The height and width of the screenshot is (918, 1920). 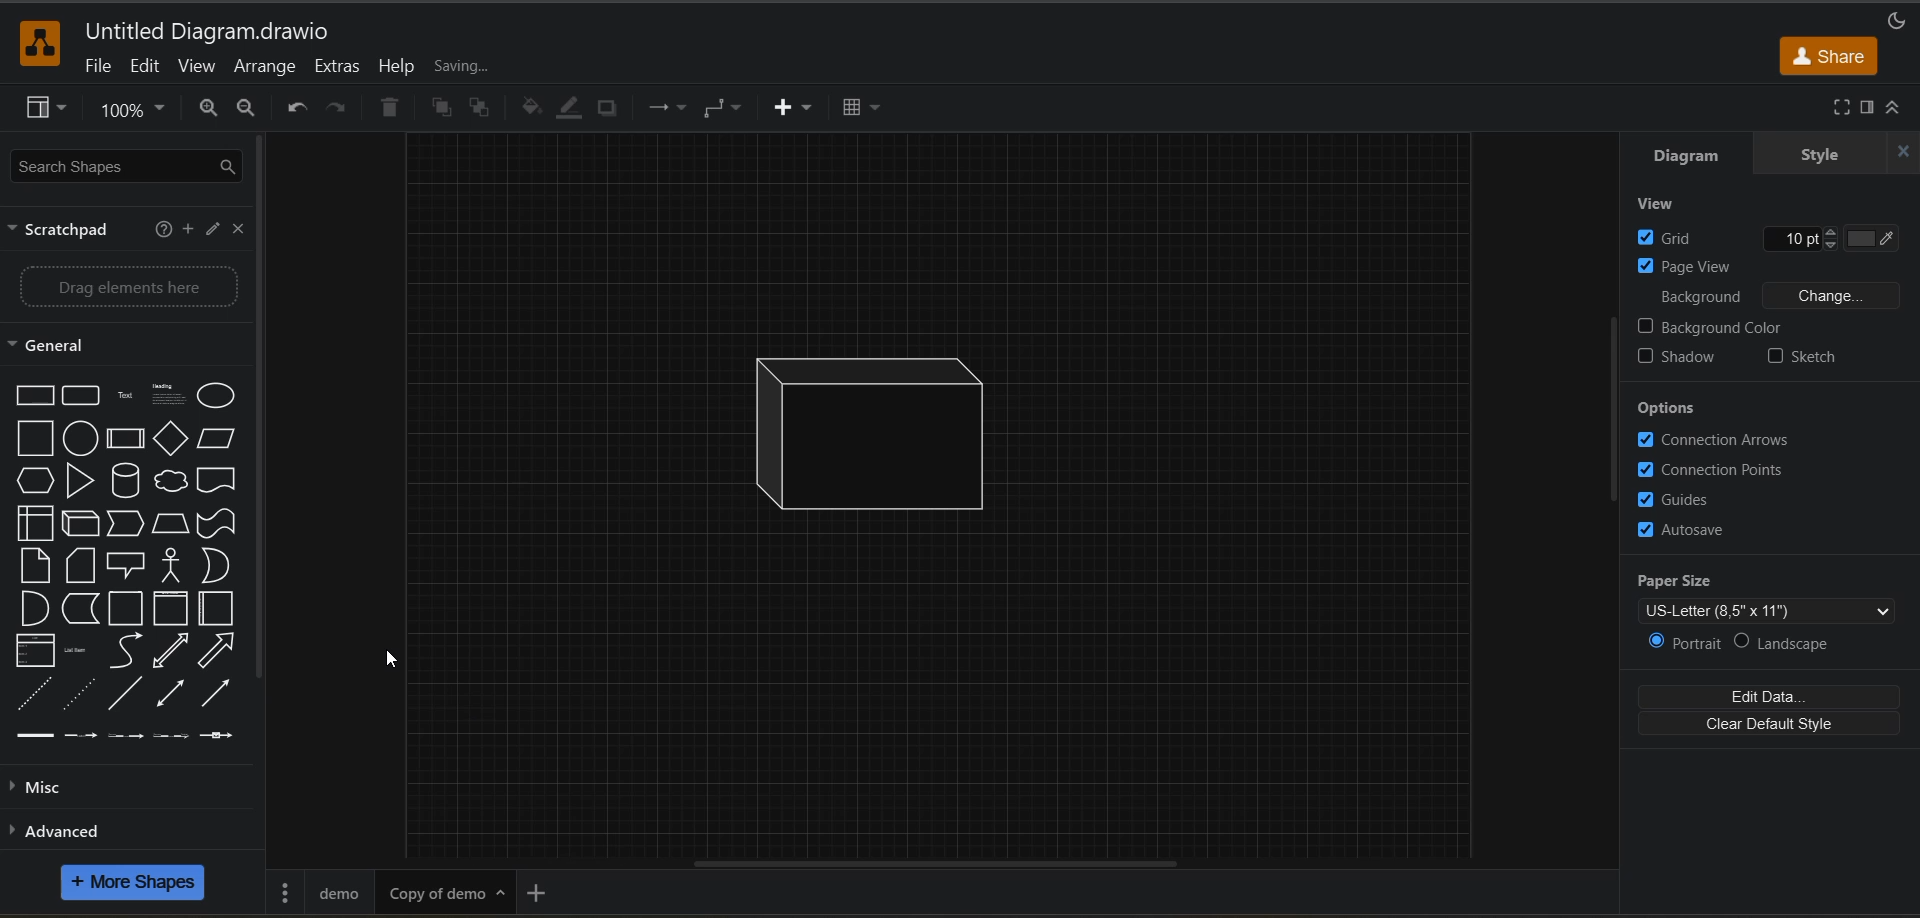 I want to click on app logo, so click(x=40, y=43).